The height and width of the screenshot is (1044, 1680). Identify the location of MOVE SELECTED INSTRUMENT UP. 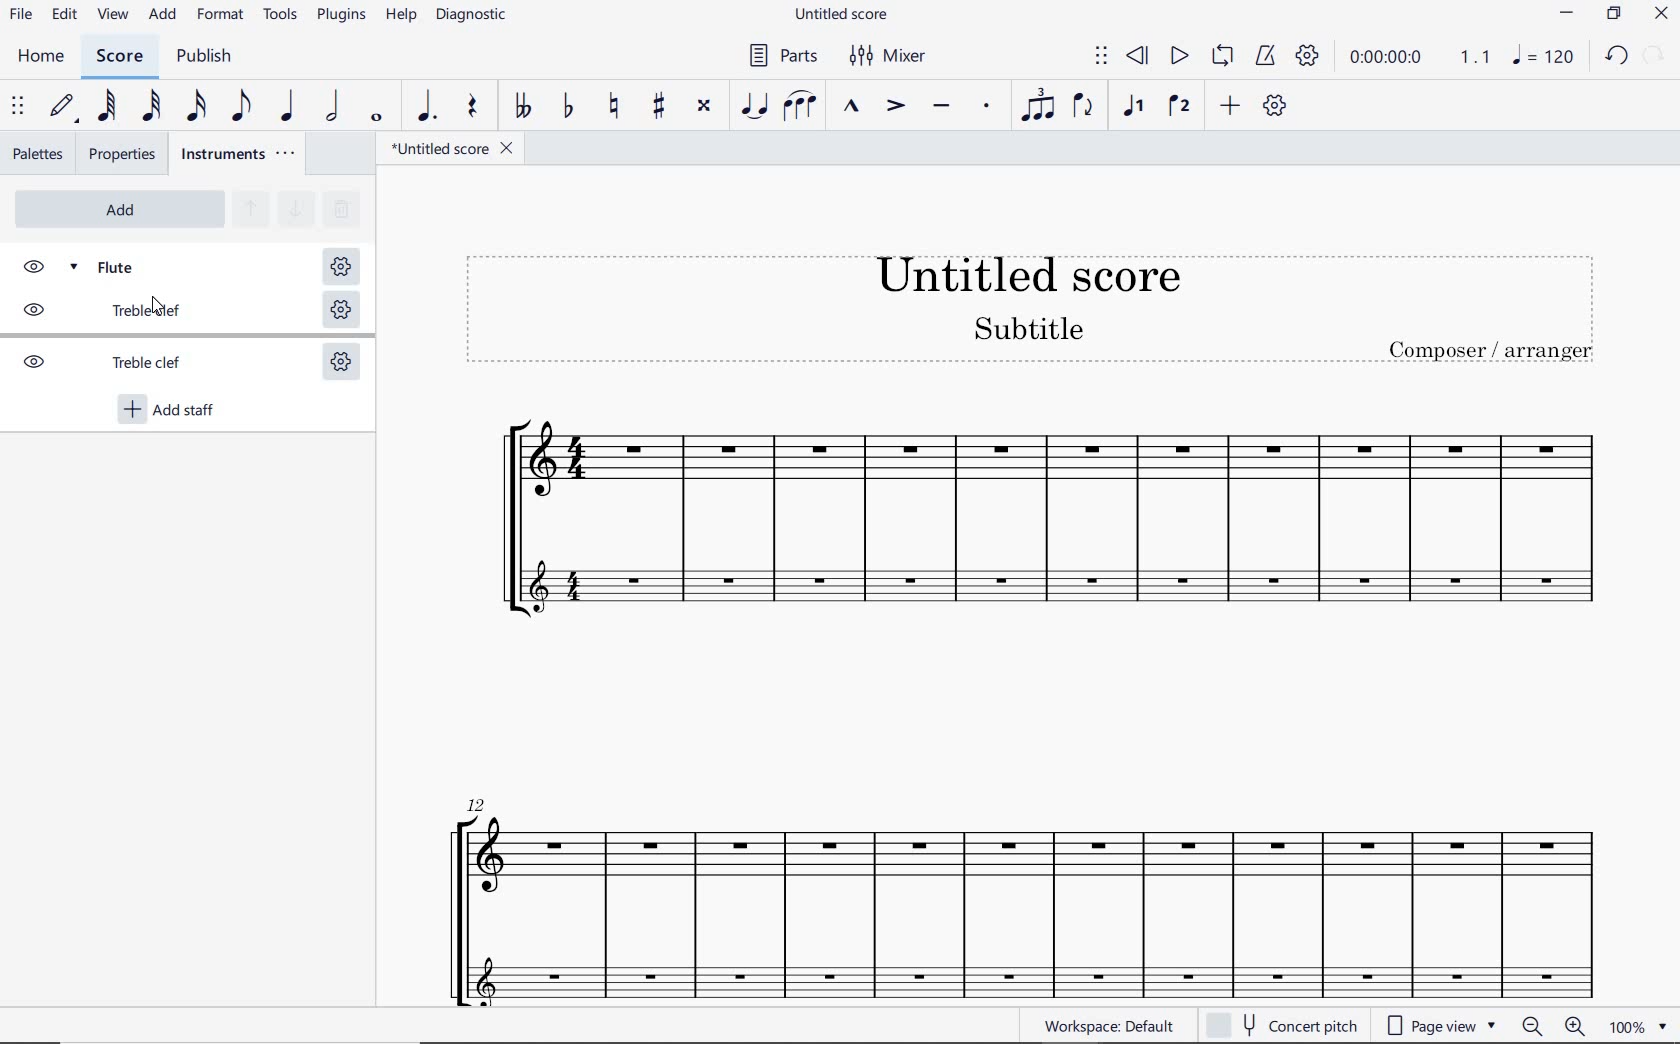
(249, 210).